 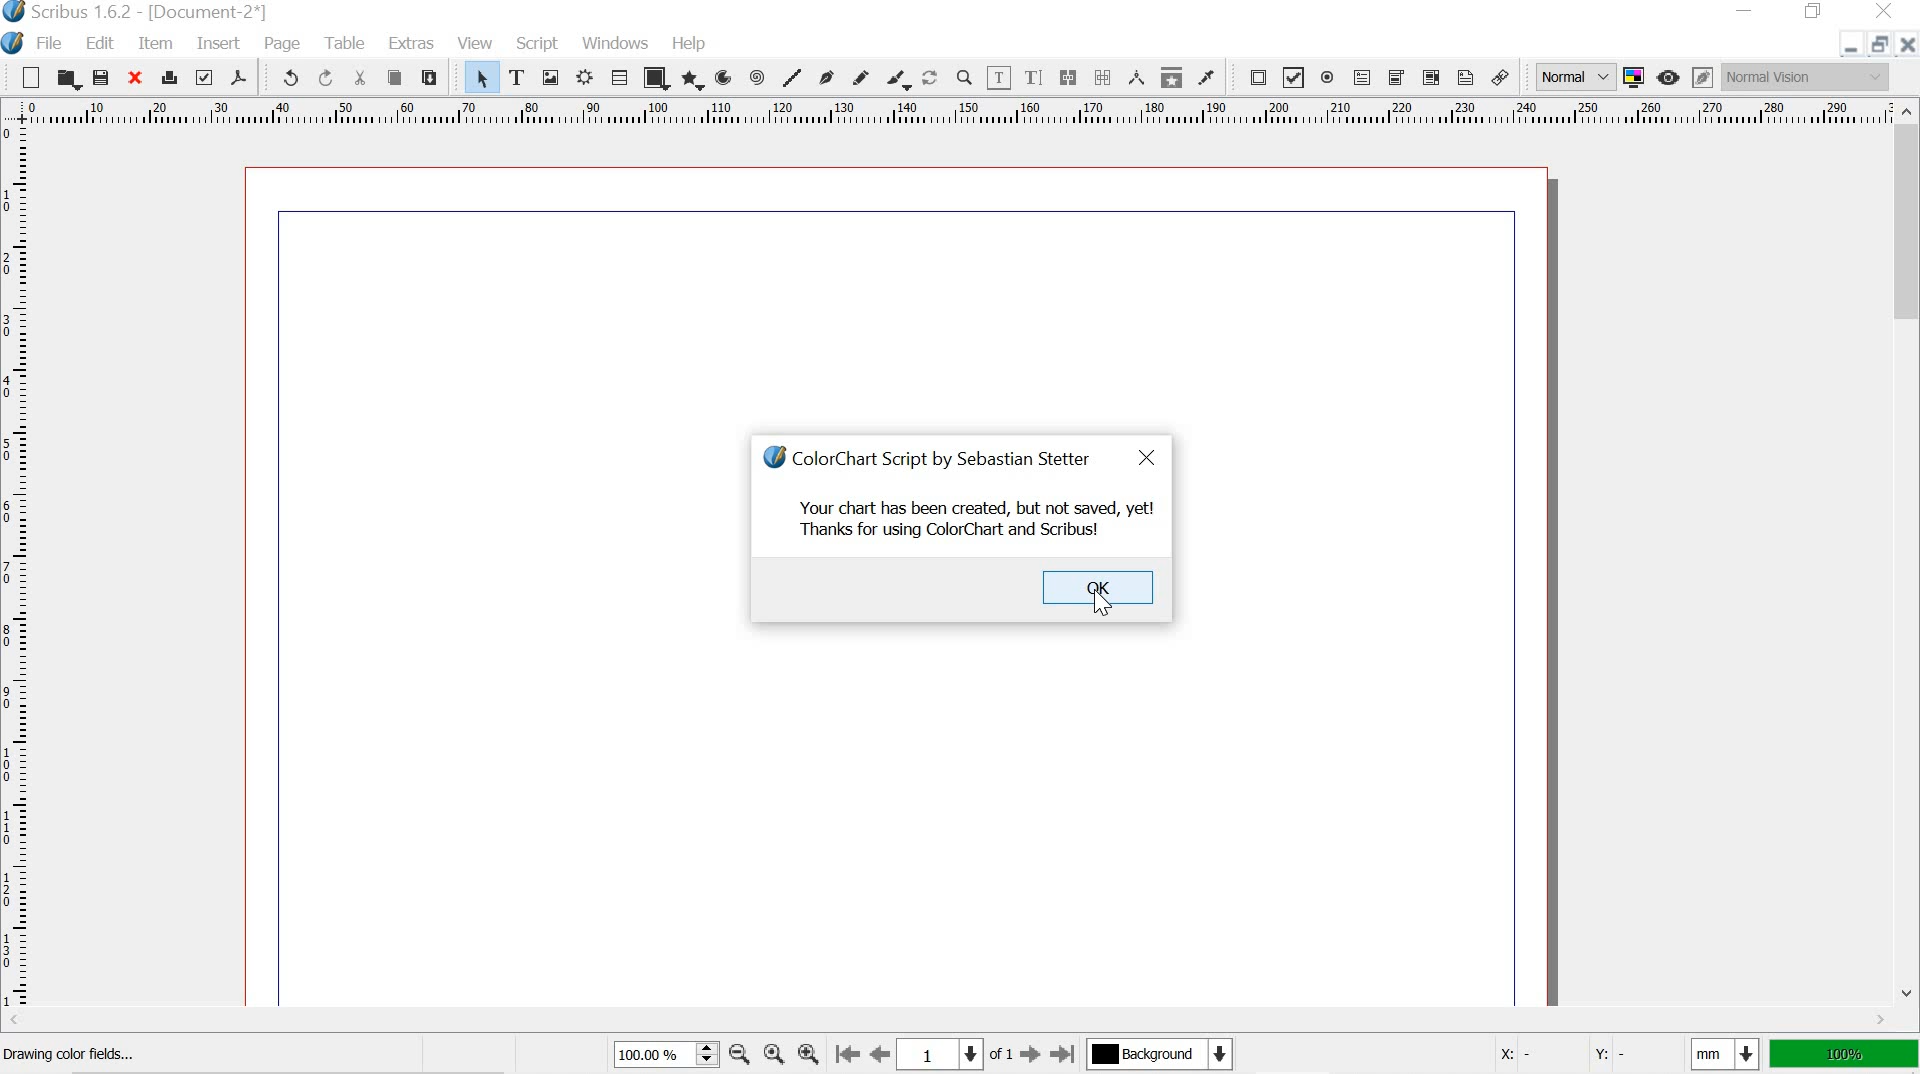 What do you see at coordinates (931, 79) in the screenshot?
I see `rotate` at bounding box center [931, 79].